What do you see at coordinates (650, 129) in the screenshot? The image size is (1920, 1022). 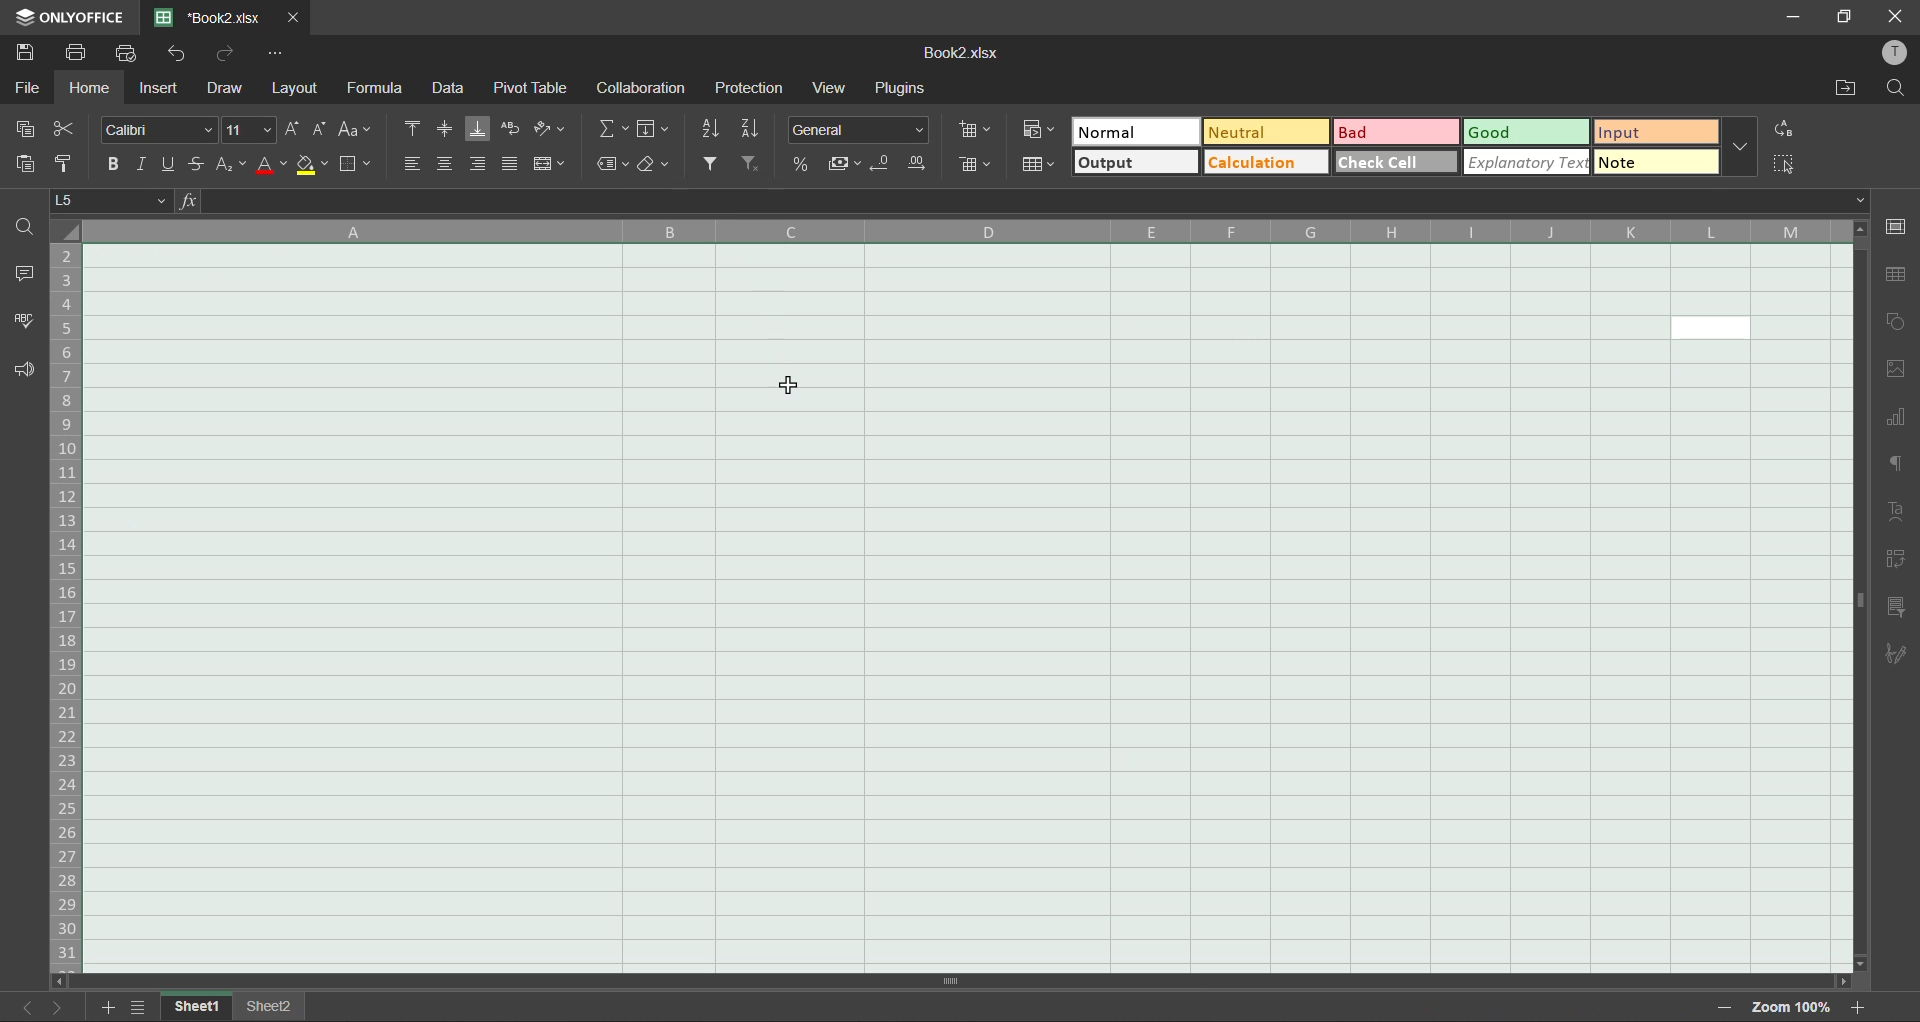 I see `` at bounding box center [650, 129].